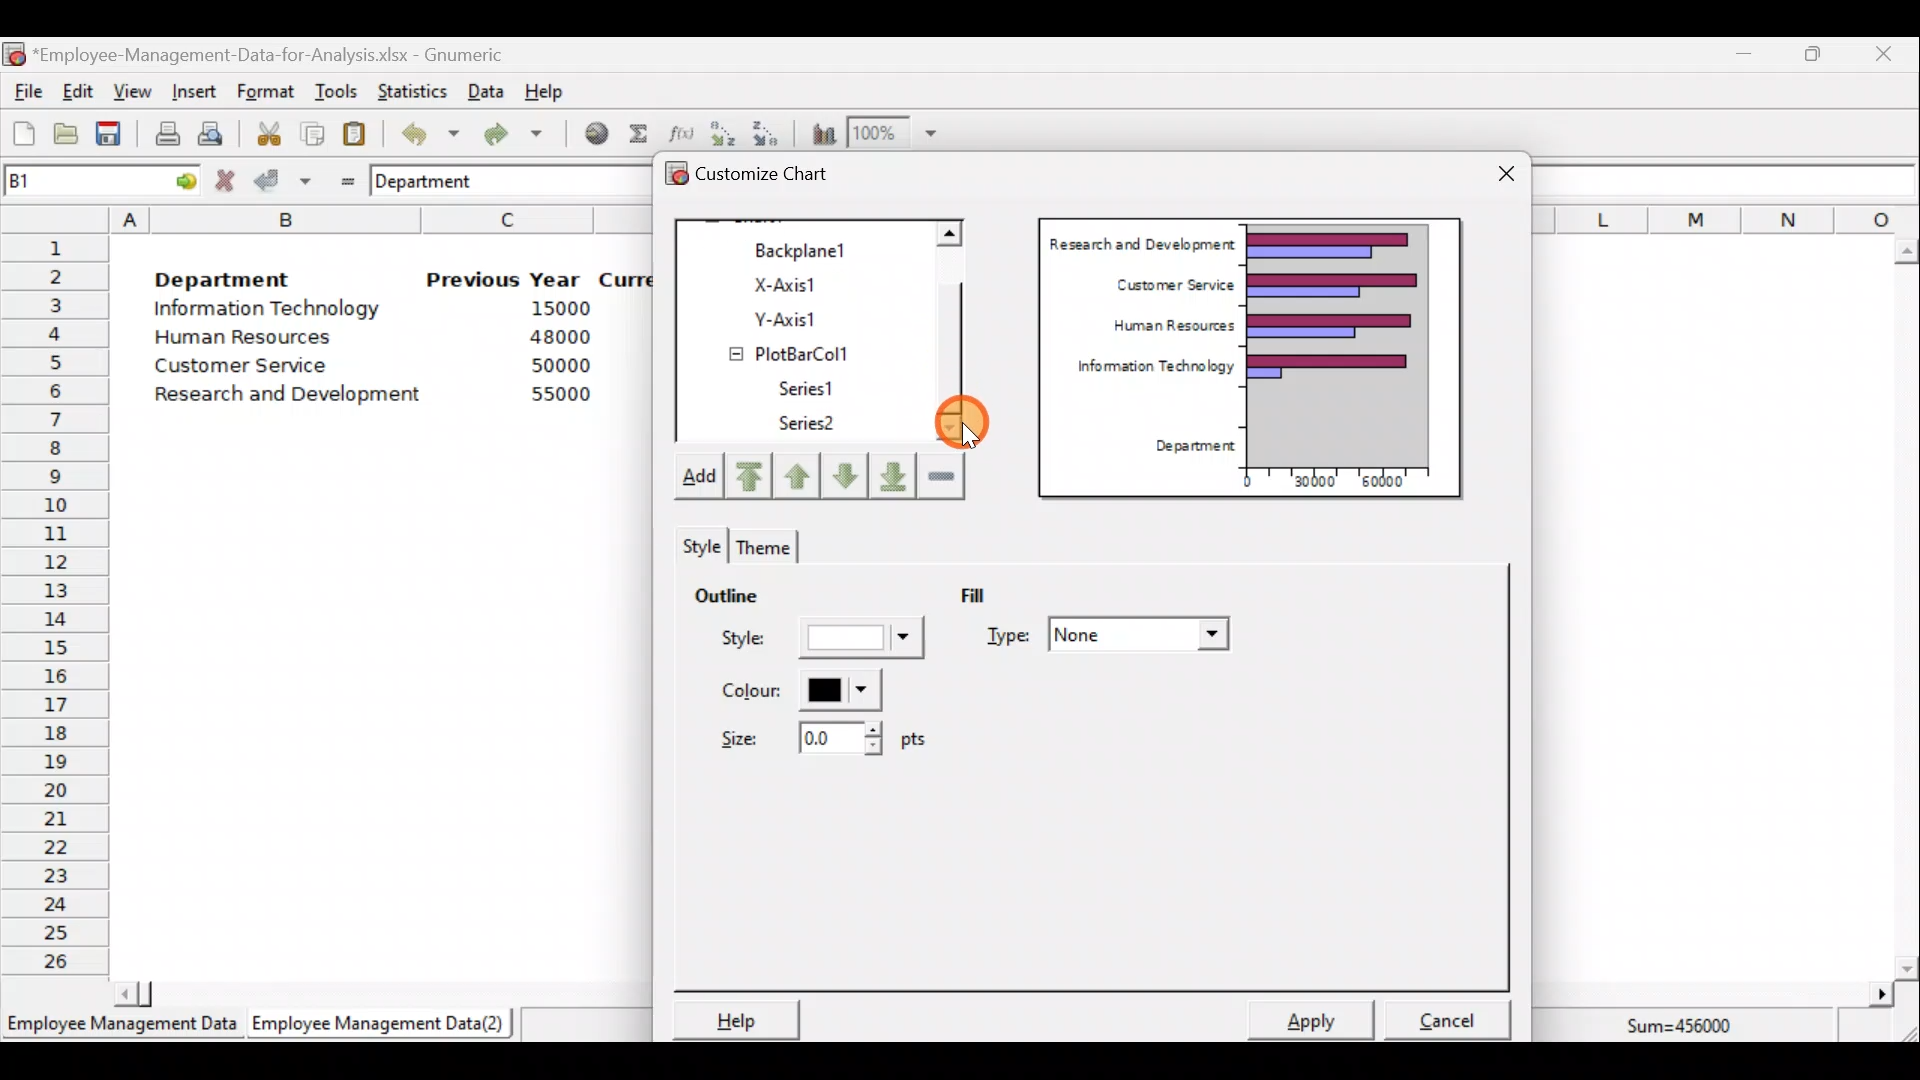 The image size is (1920, 1080). Describe the element at coordinates (1141, 241) in the screenshot. I see `Research and Development` at that location.